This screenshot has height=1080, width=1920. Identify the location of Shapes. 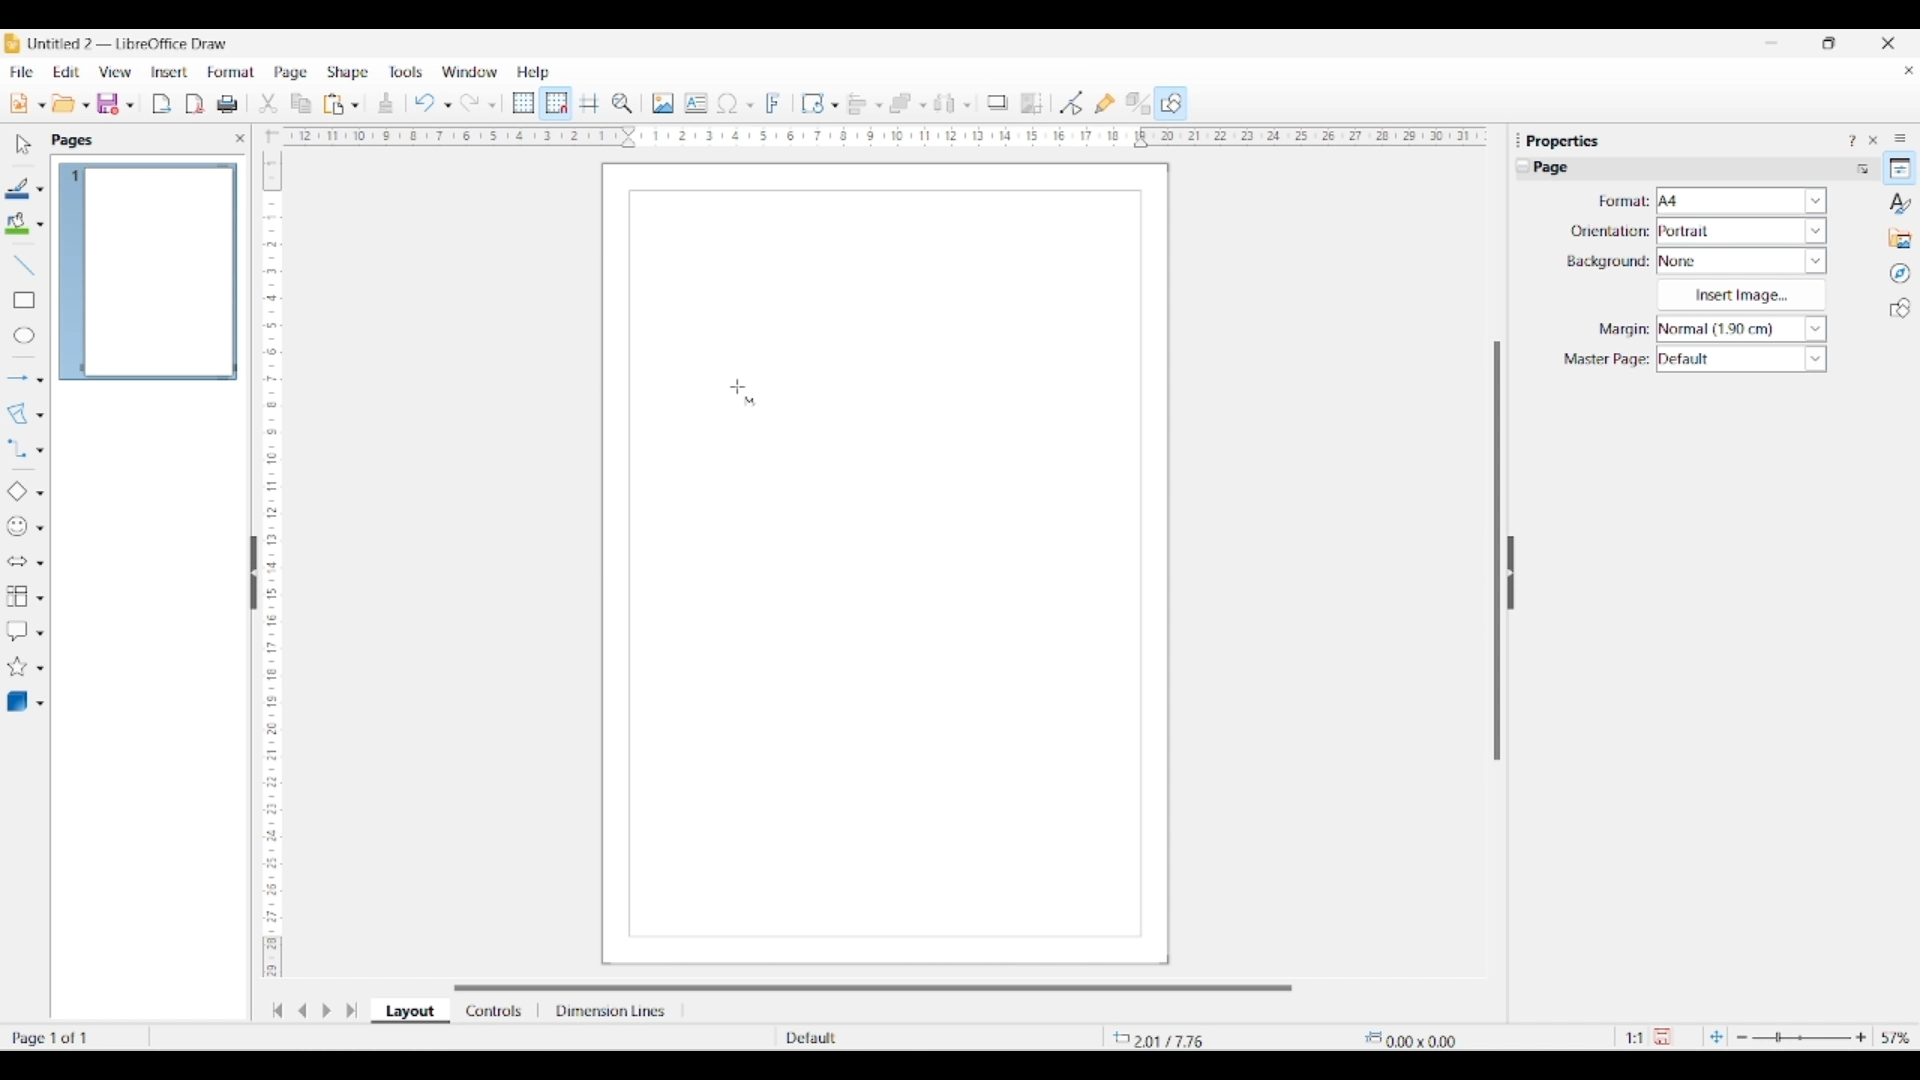
(1900, 308).